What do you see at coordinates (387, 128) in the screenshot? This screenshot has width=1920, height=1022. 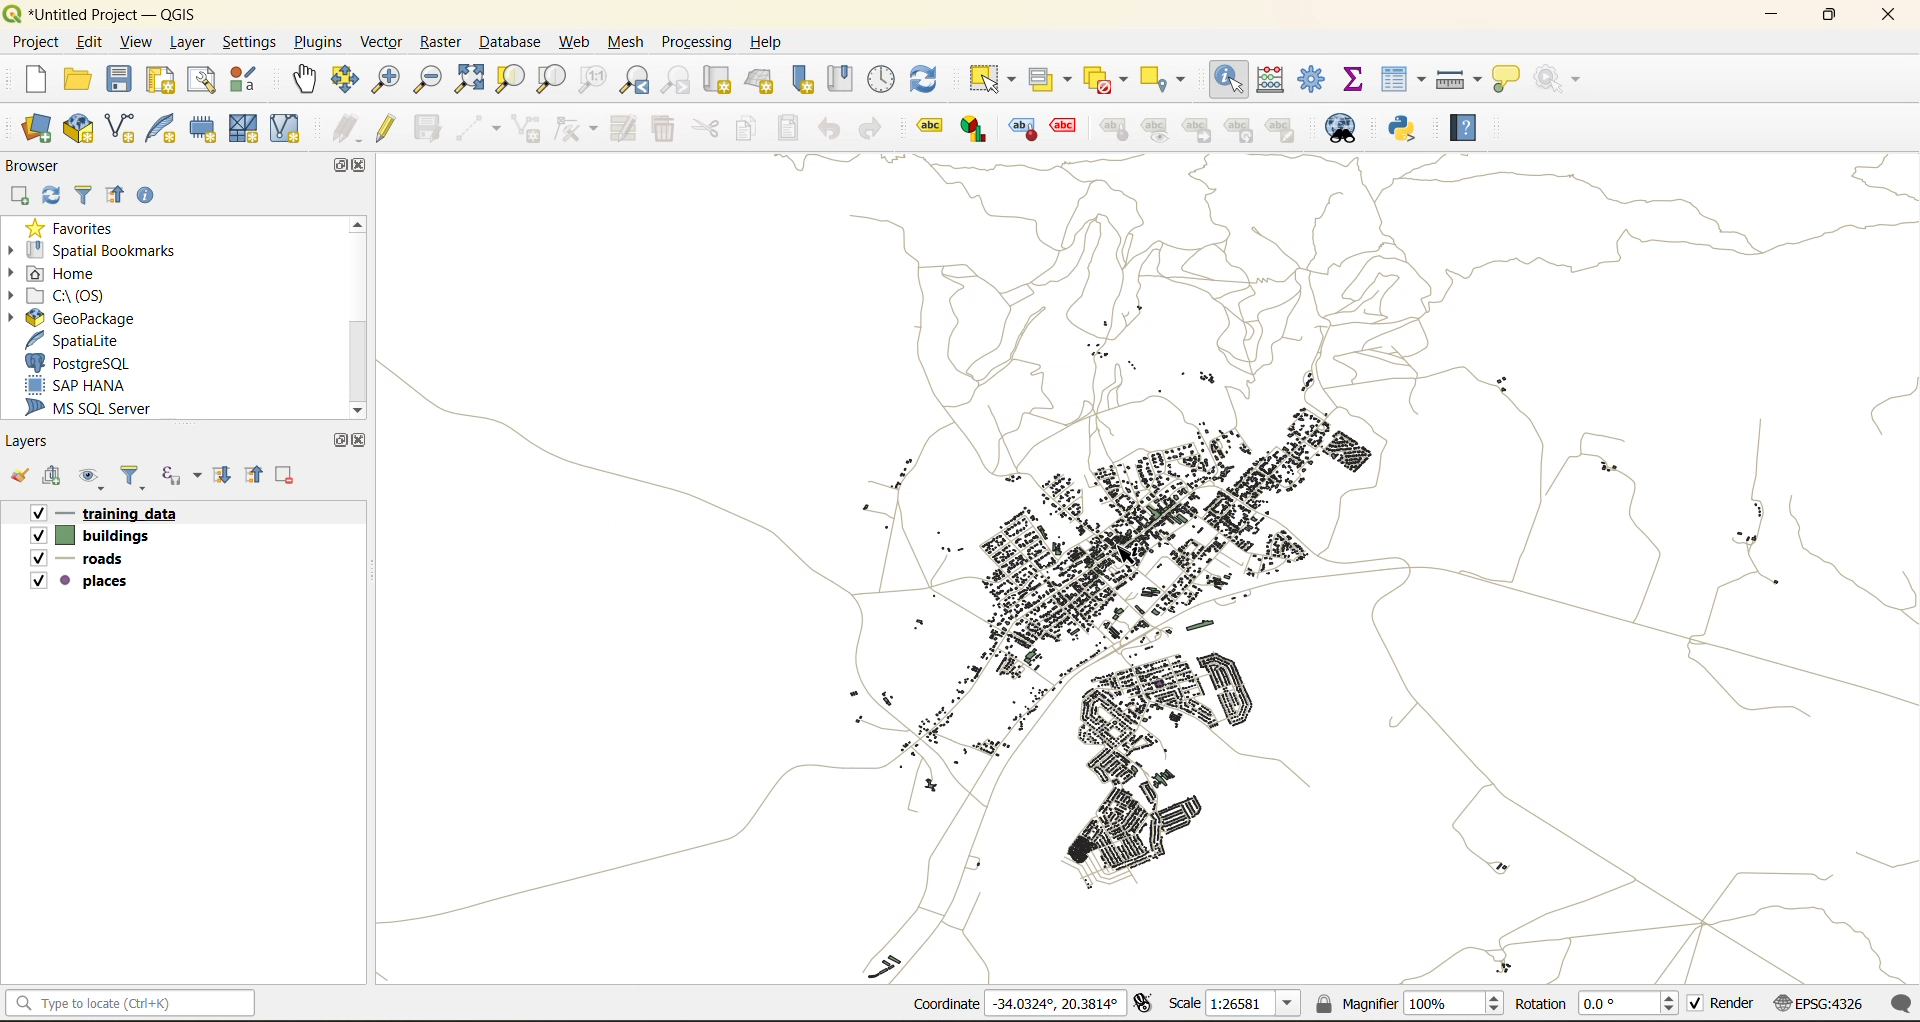 I see `toggle edits` at bounding box center [387, 128].